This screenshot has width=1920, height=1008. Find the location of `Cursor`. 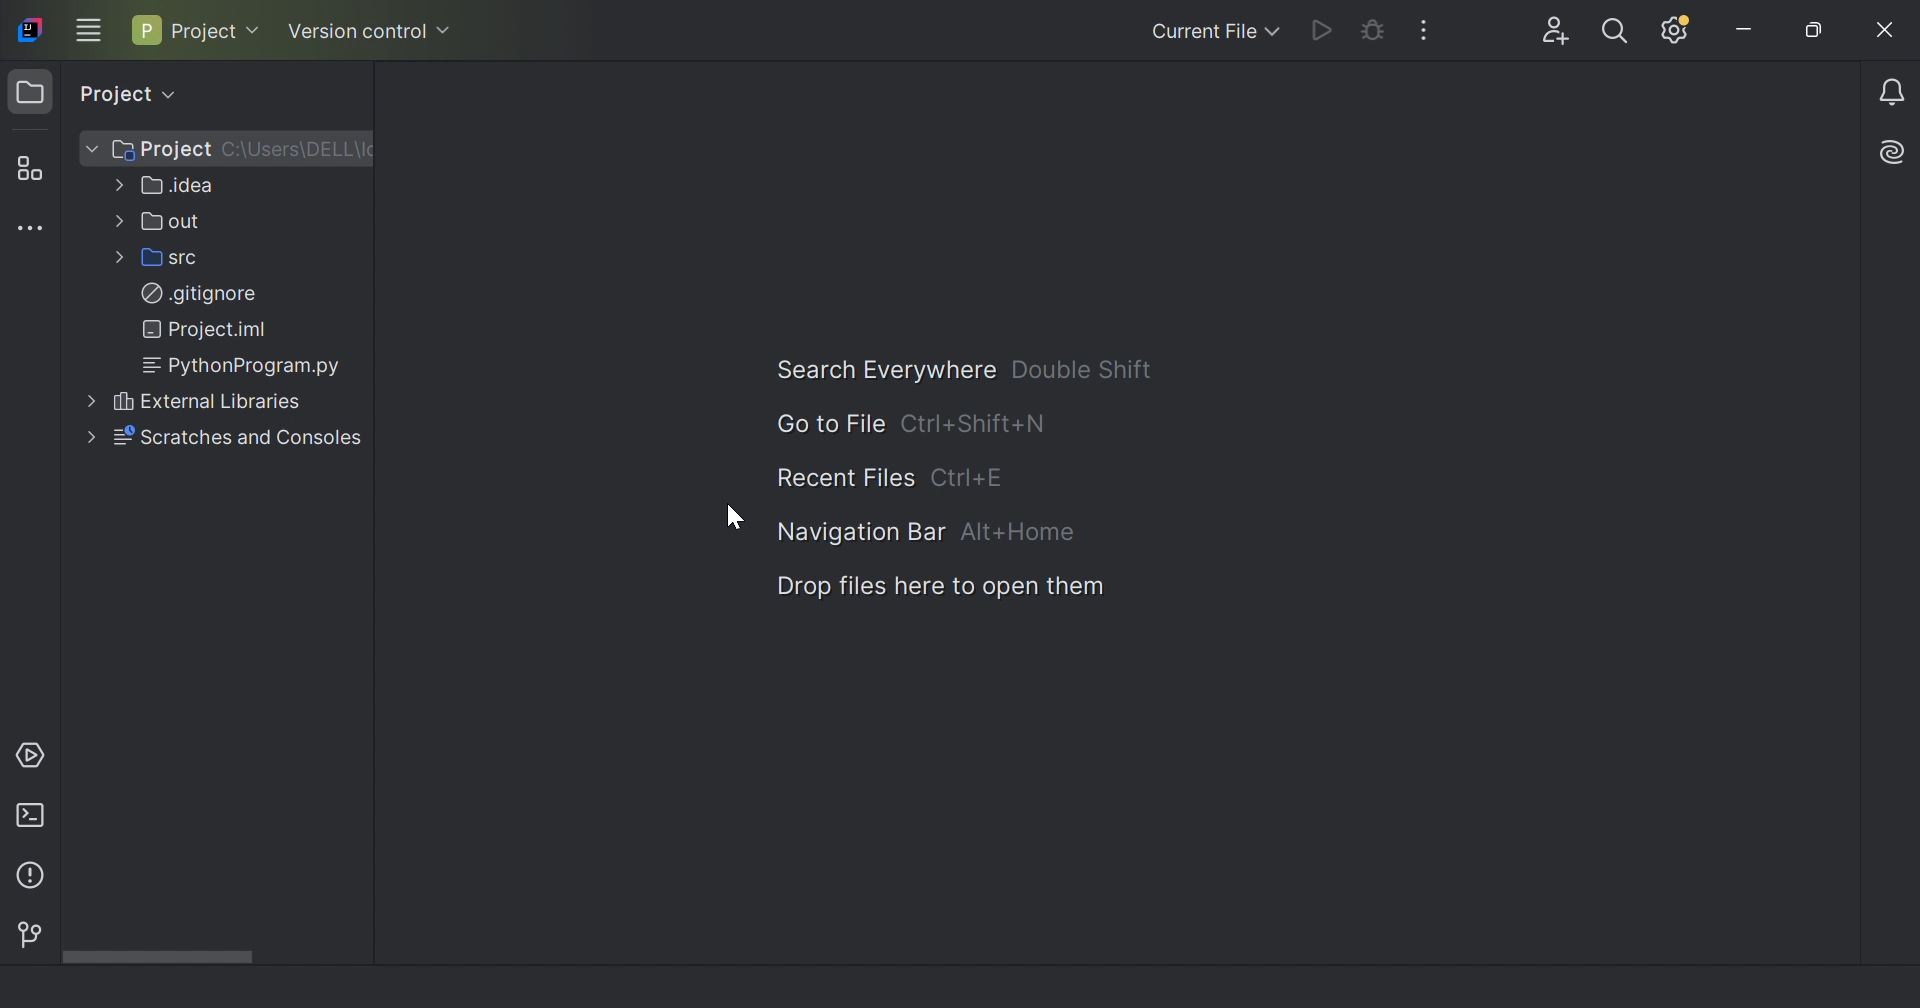

Cursor is located at coordinates (735, 516).